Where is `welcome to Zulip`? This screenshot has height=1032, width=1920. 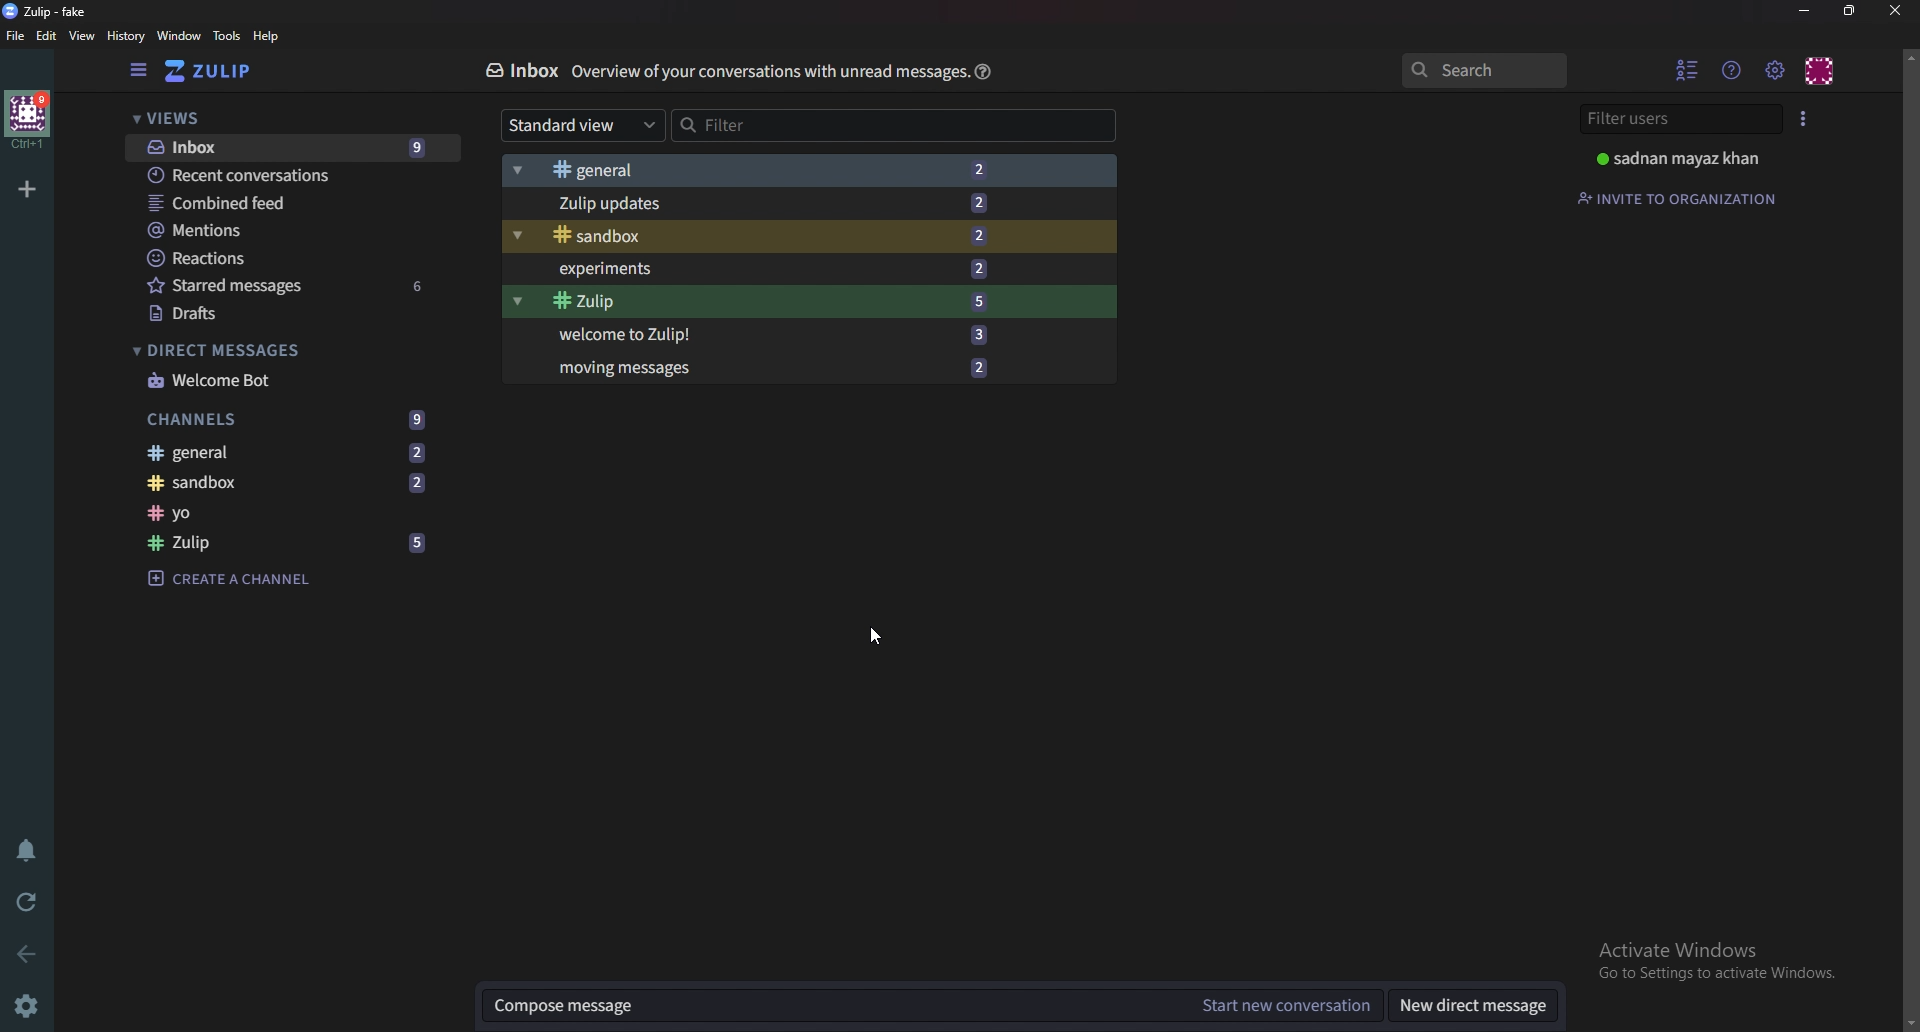
welcome to Zulip is located at coordinates (791, 333).